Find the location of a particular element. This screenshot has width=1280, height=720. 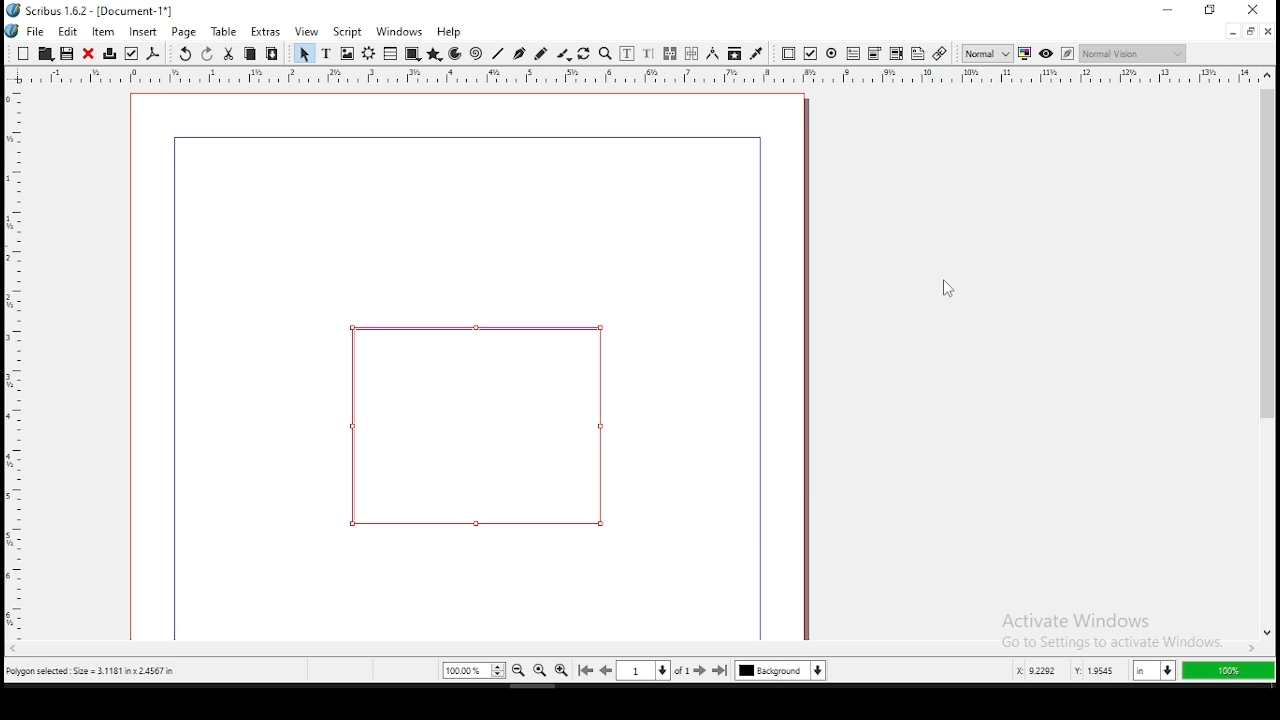

select current layer is located at coordinates (780, 670).